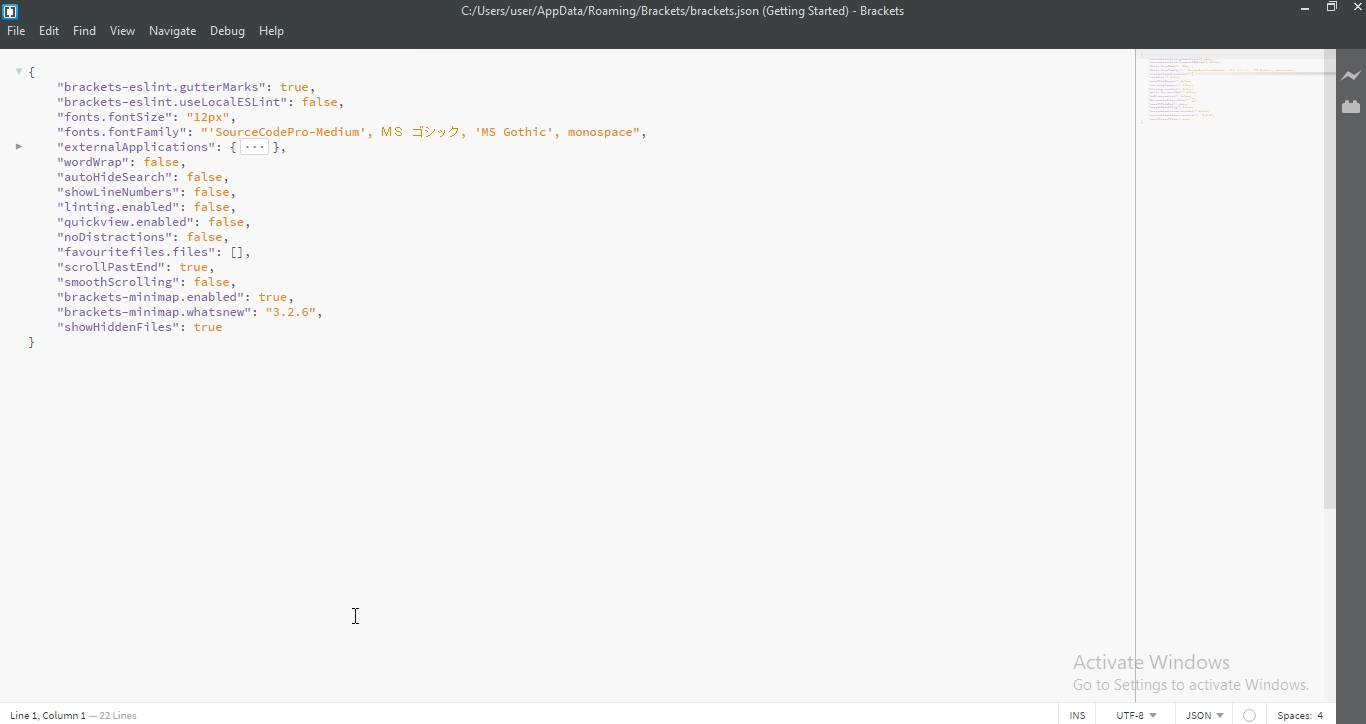 The image size is (1366, 724). Describe the element at coordinates (1306, 9) in the screenshot. I see `Minimise` at that location.